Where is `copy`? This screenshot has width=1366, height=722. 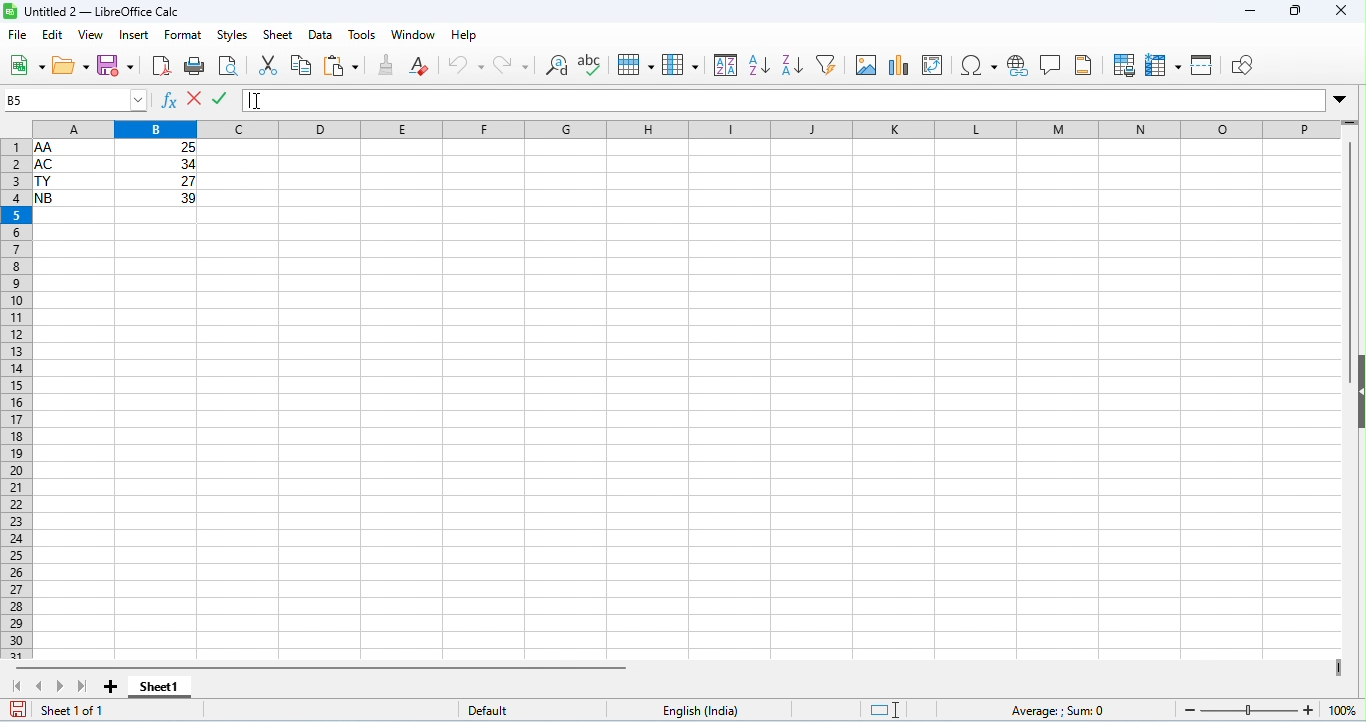
copy is located at coordinates (302, 65).